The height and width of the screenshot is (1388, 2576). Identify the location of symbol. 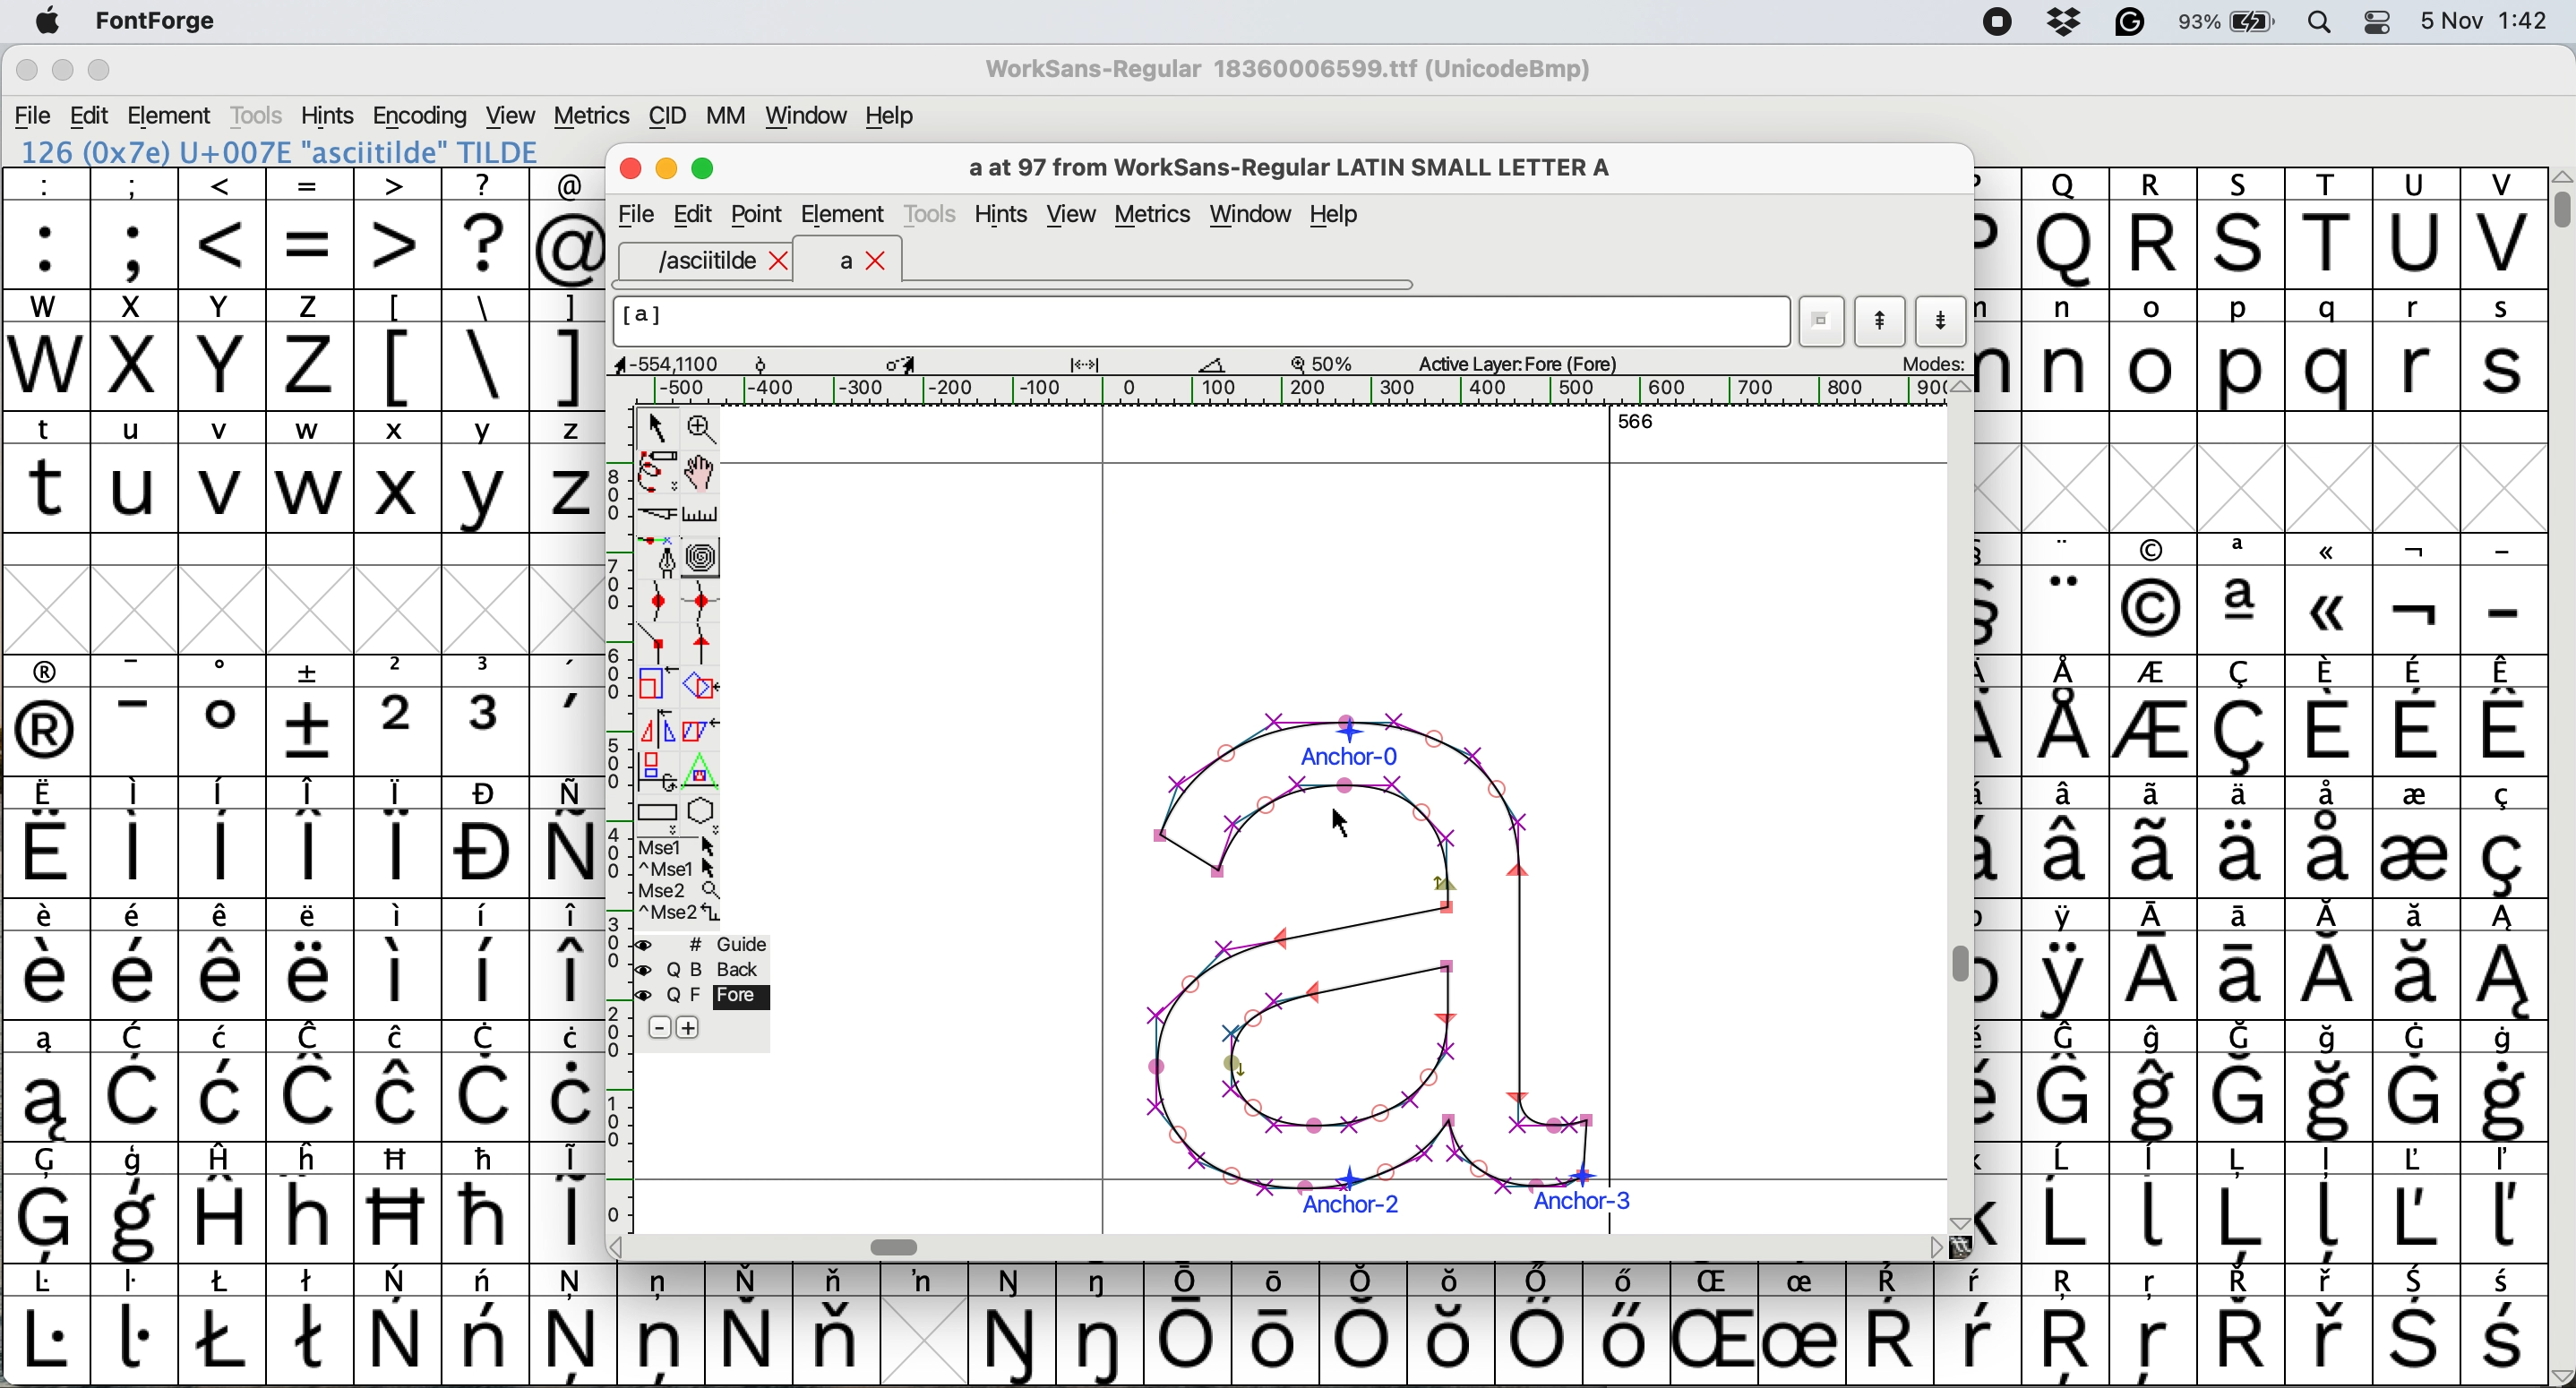
(2416, 717).